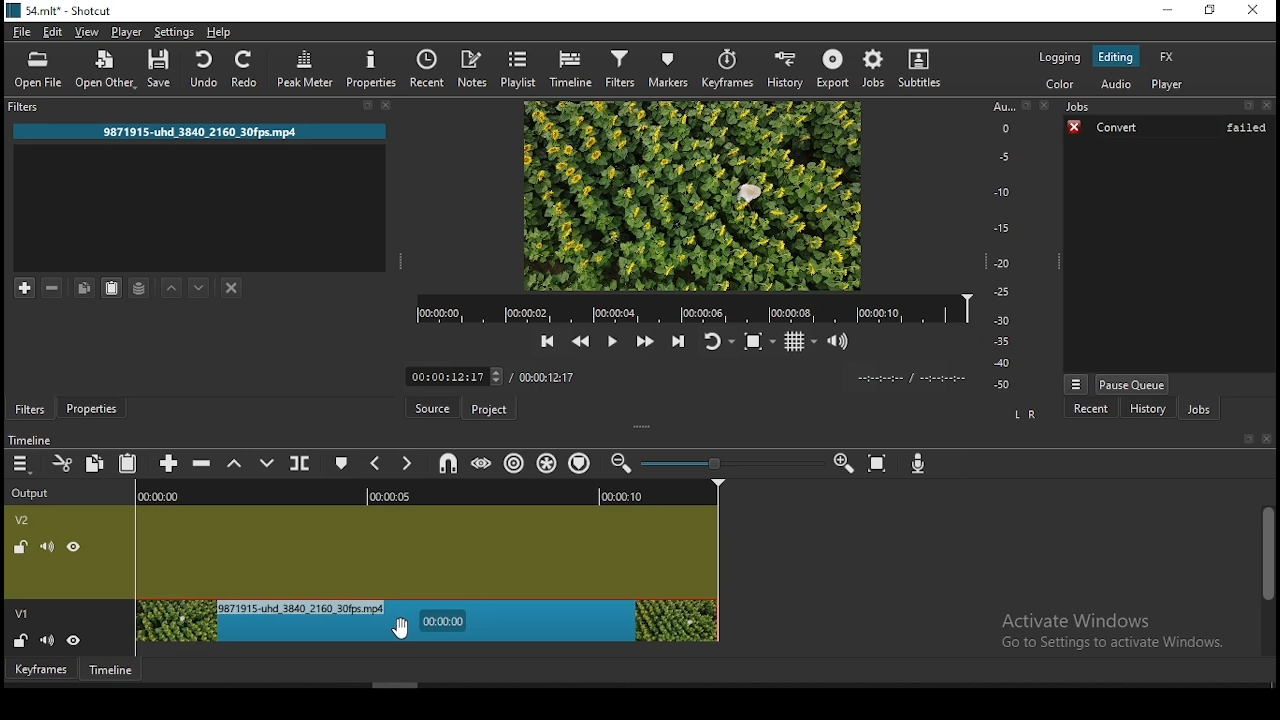 Image resolution: width=1280 pixels, height=720 pixels. What do you see at coordinates (131, 34) in the screenshot?
I see `player` at bounding box center [131, 34].